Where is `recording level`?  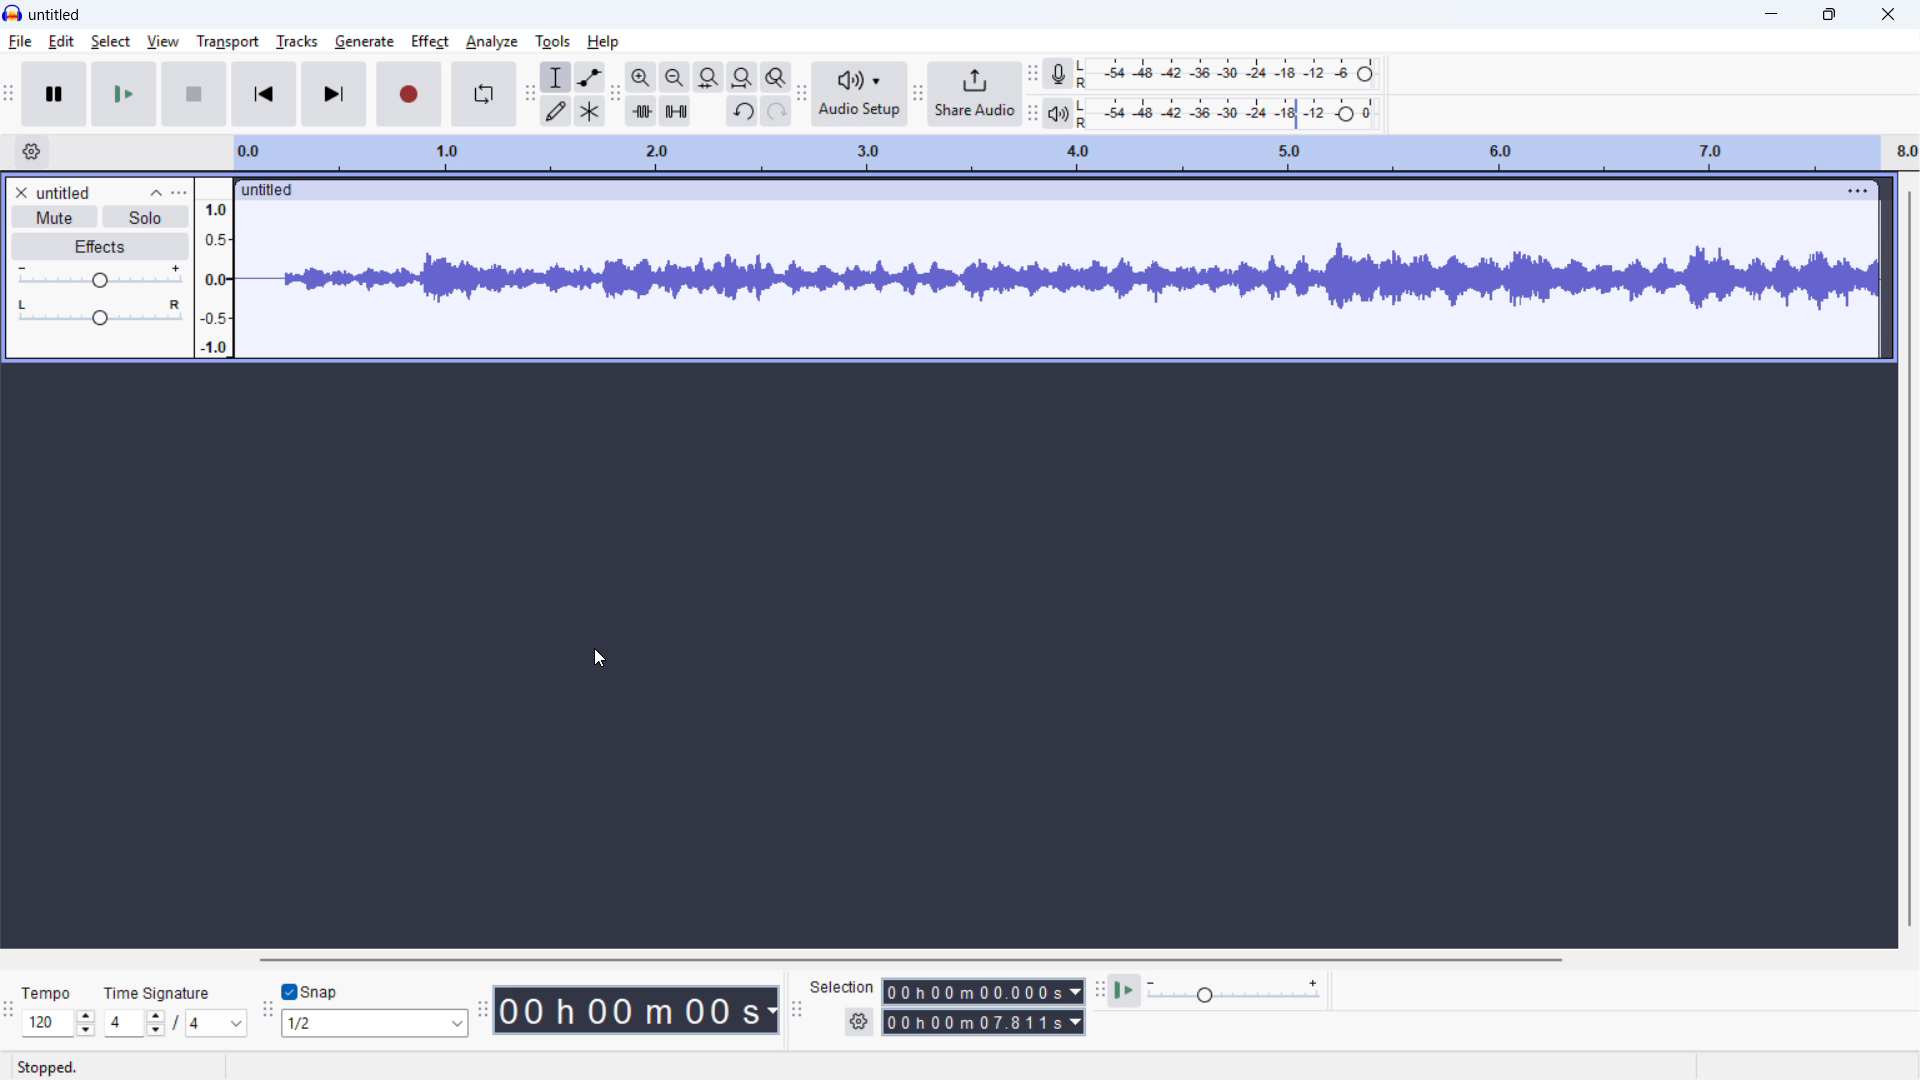 recording level is located at coordinates (1234, 73).